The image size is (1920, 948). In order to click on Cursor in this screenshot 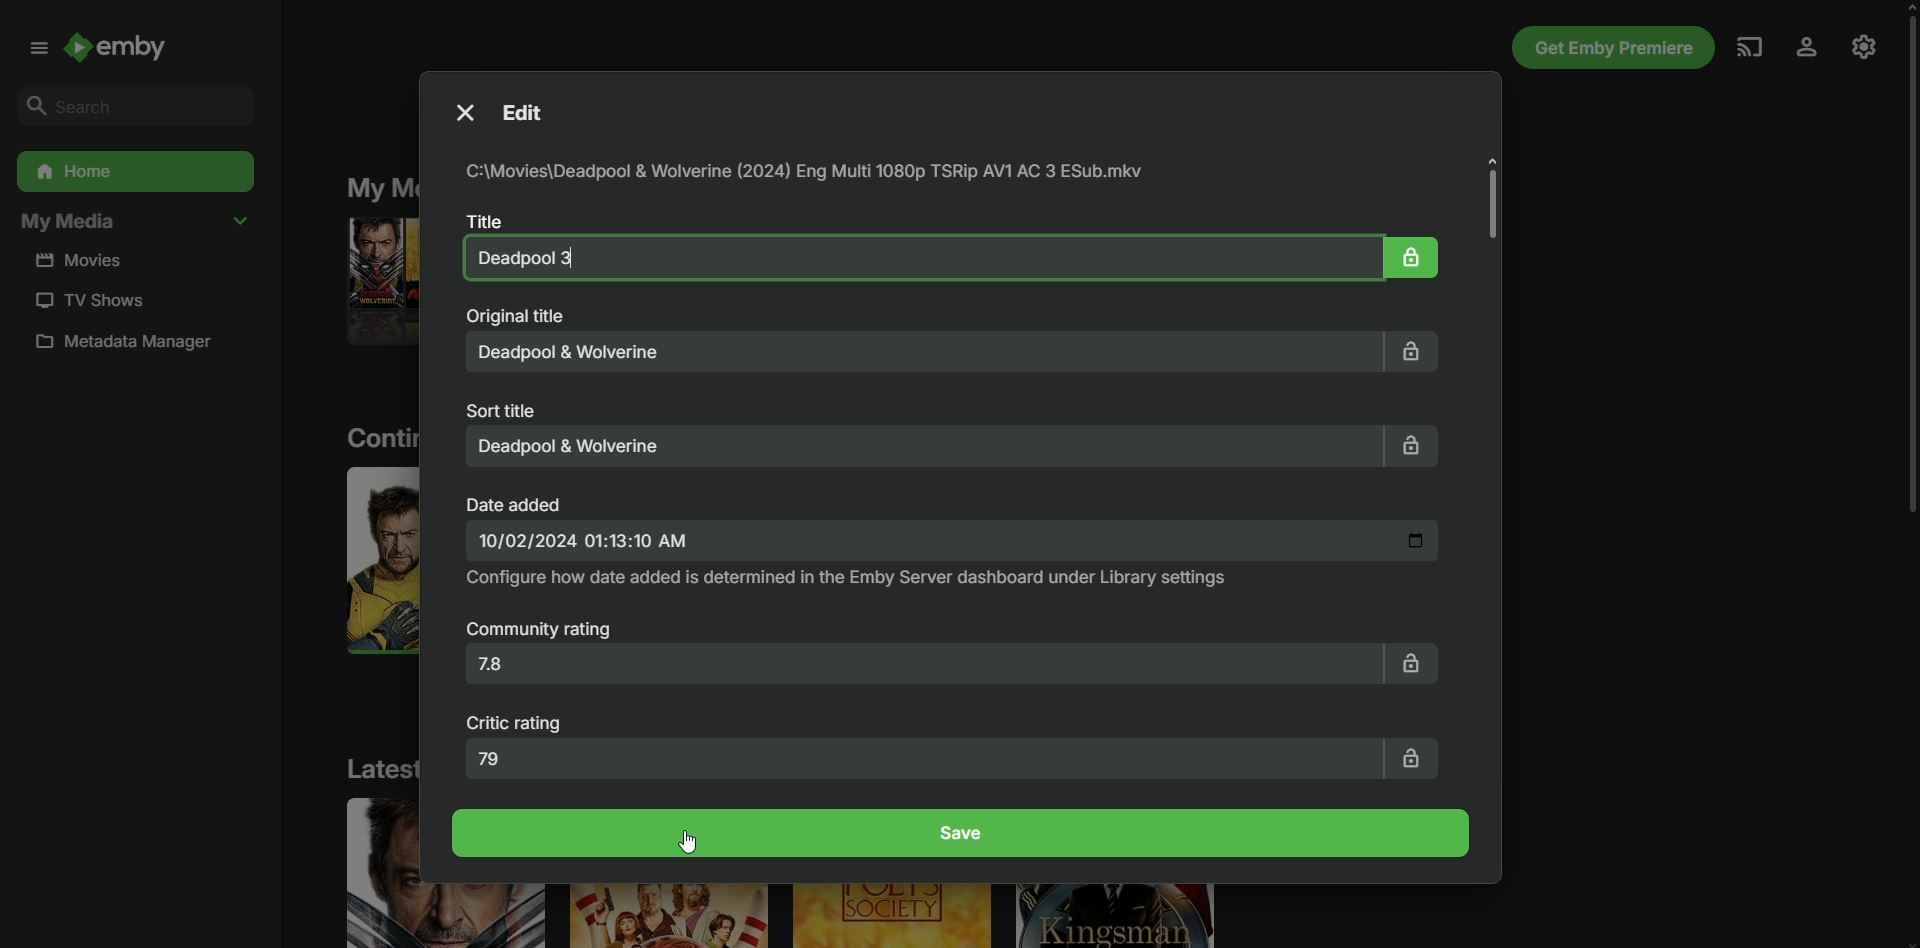, I will do `click(681, 842)`.